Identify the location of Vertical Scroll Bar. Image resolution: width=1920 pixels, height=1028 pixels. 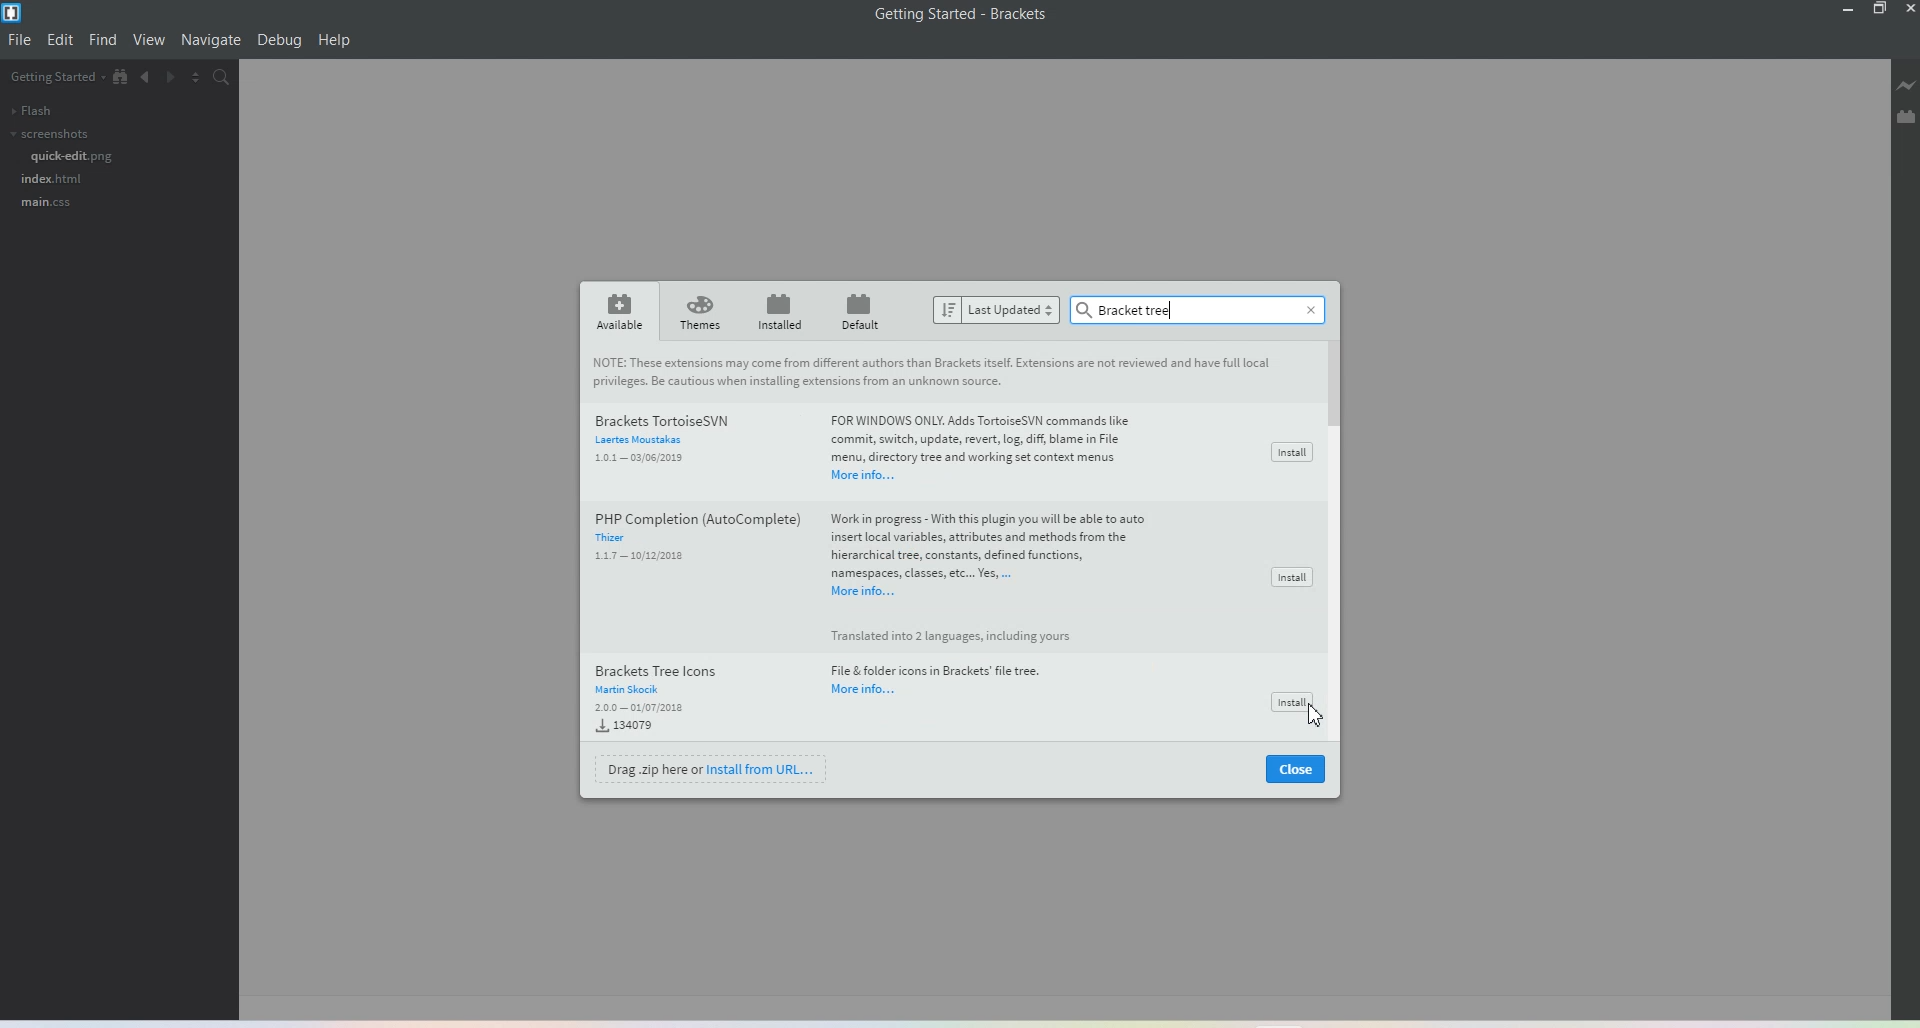
(1338, 545).